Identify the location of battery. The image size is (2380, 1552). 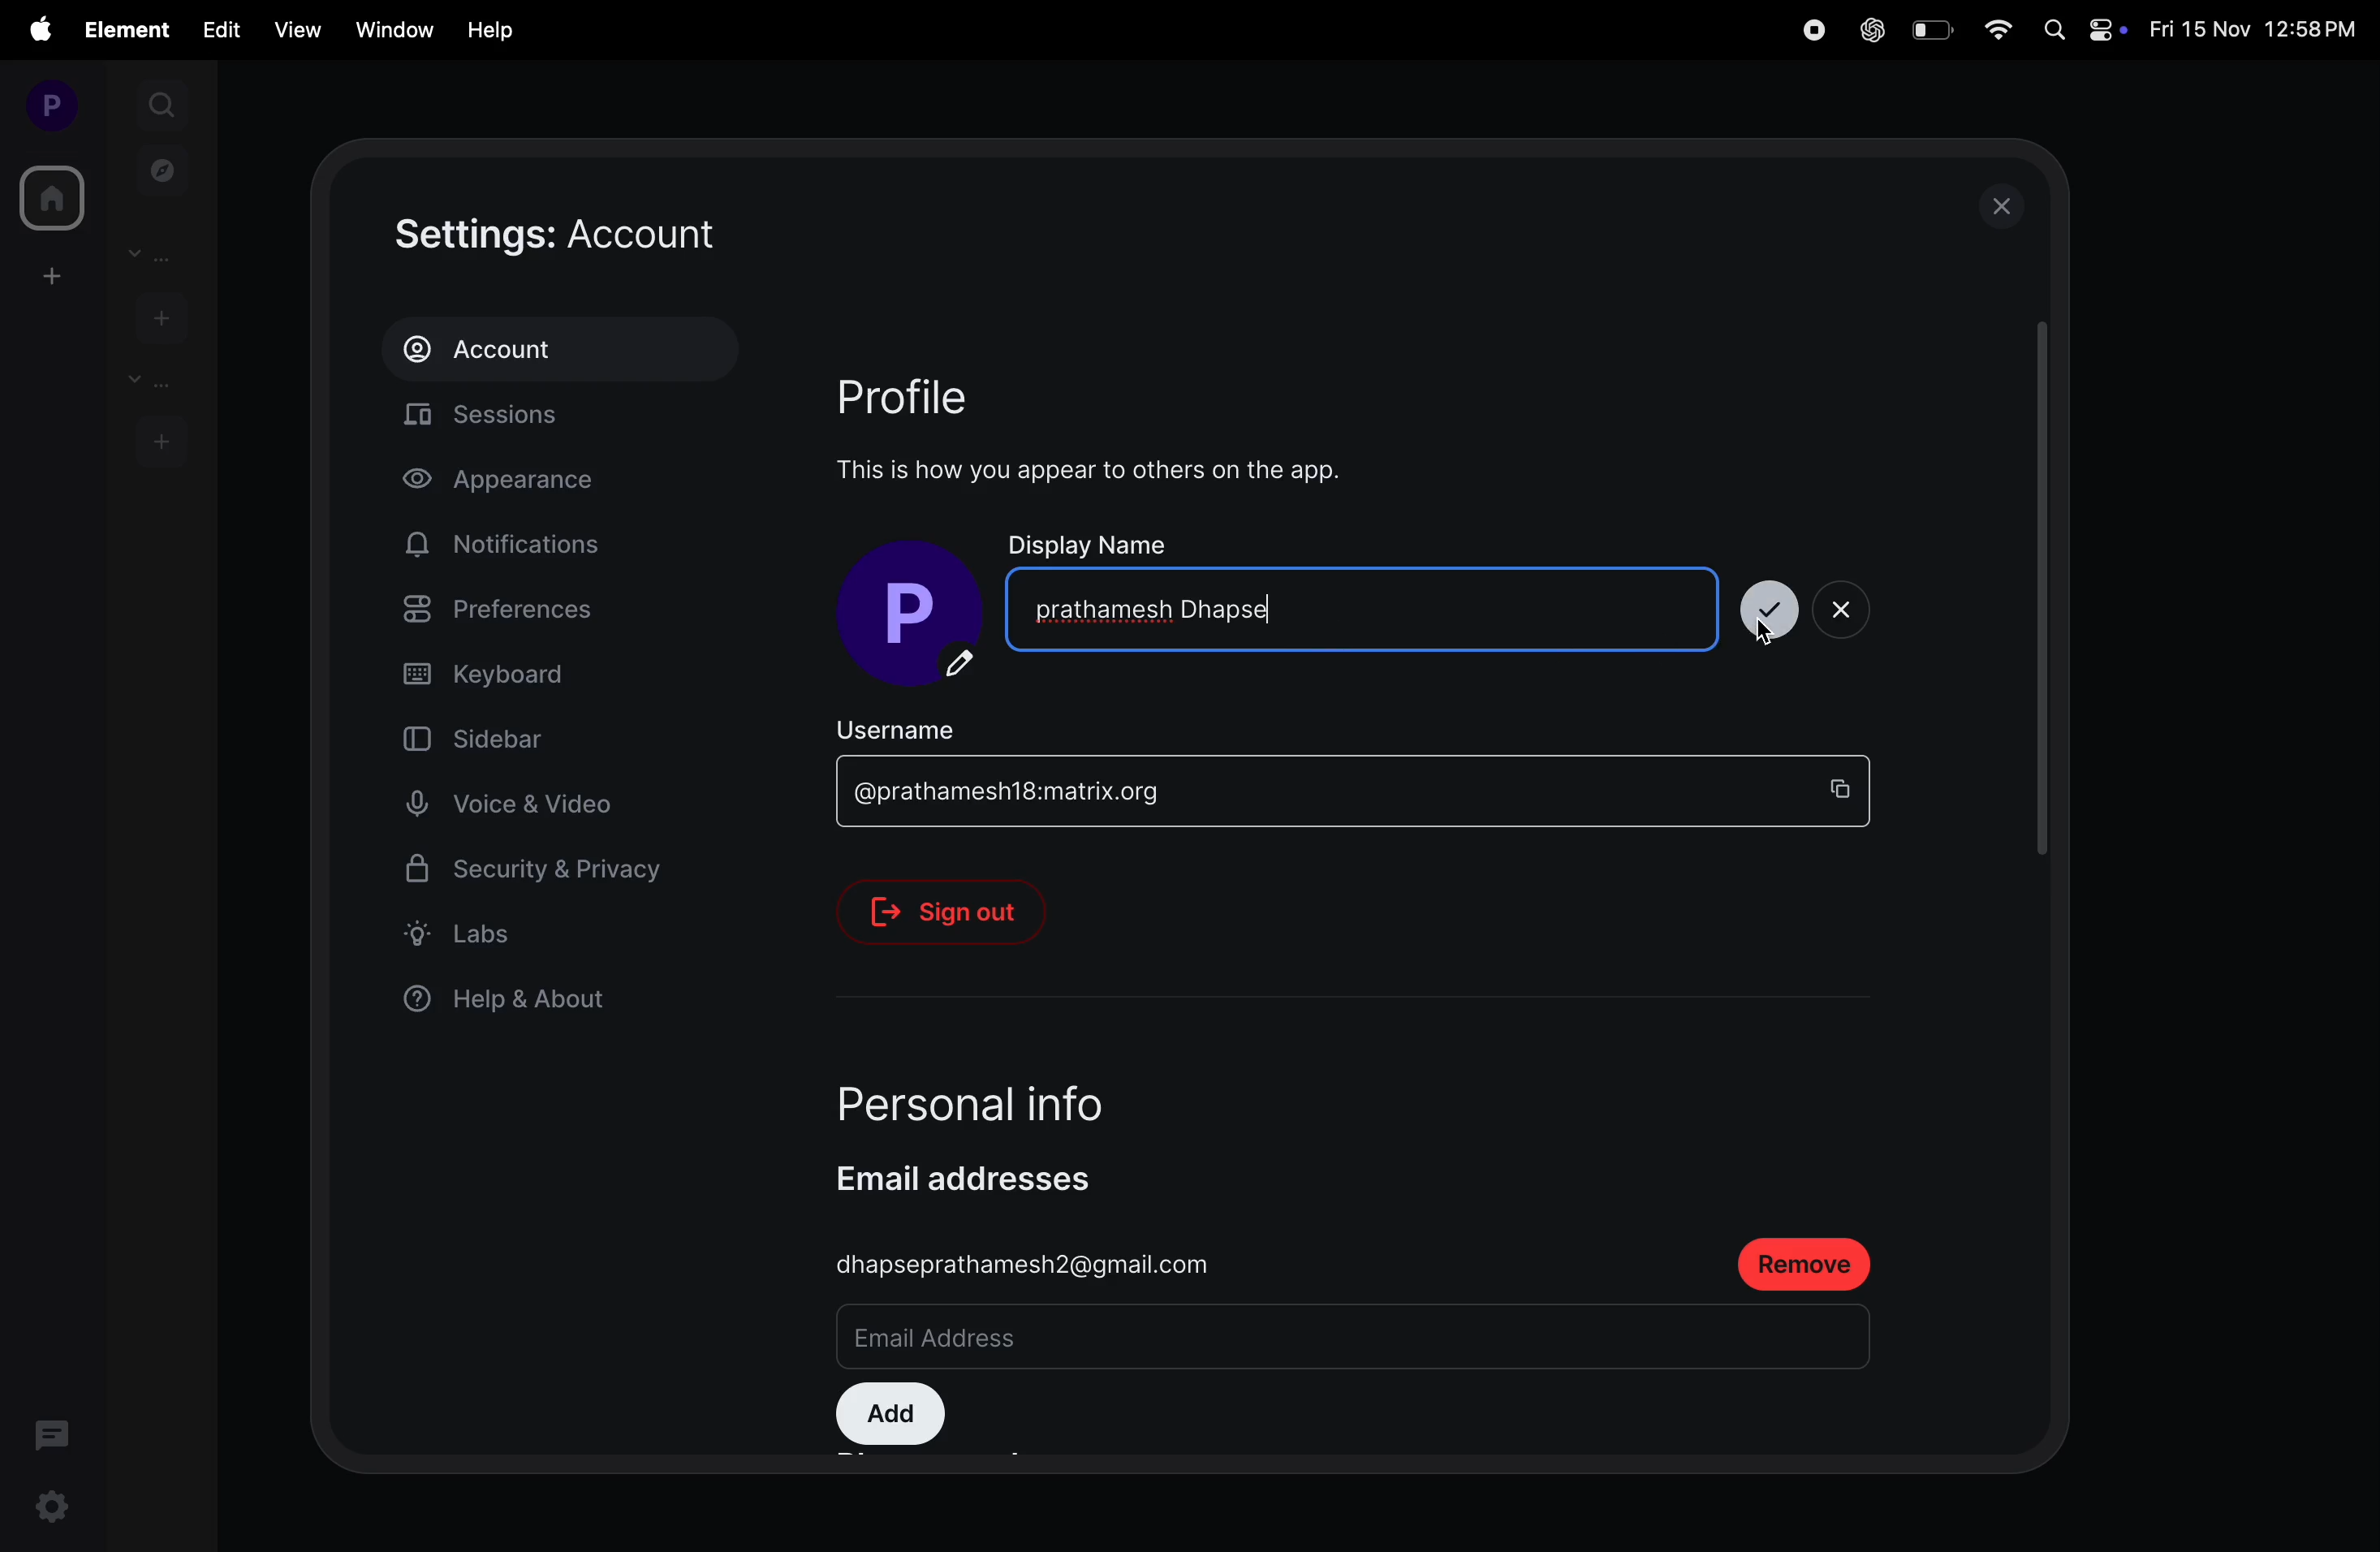
(1931, 29).